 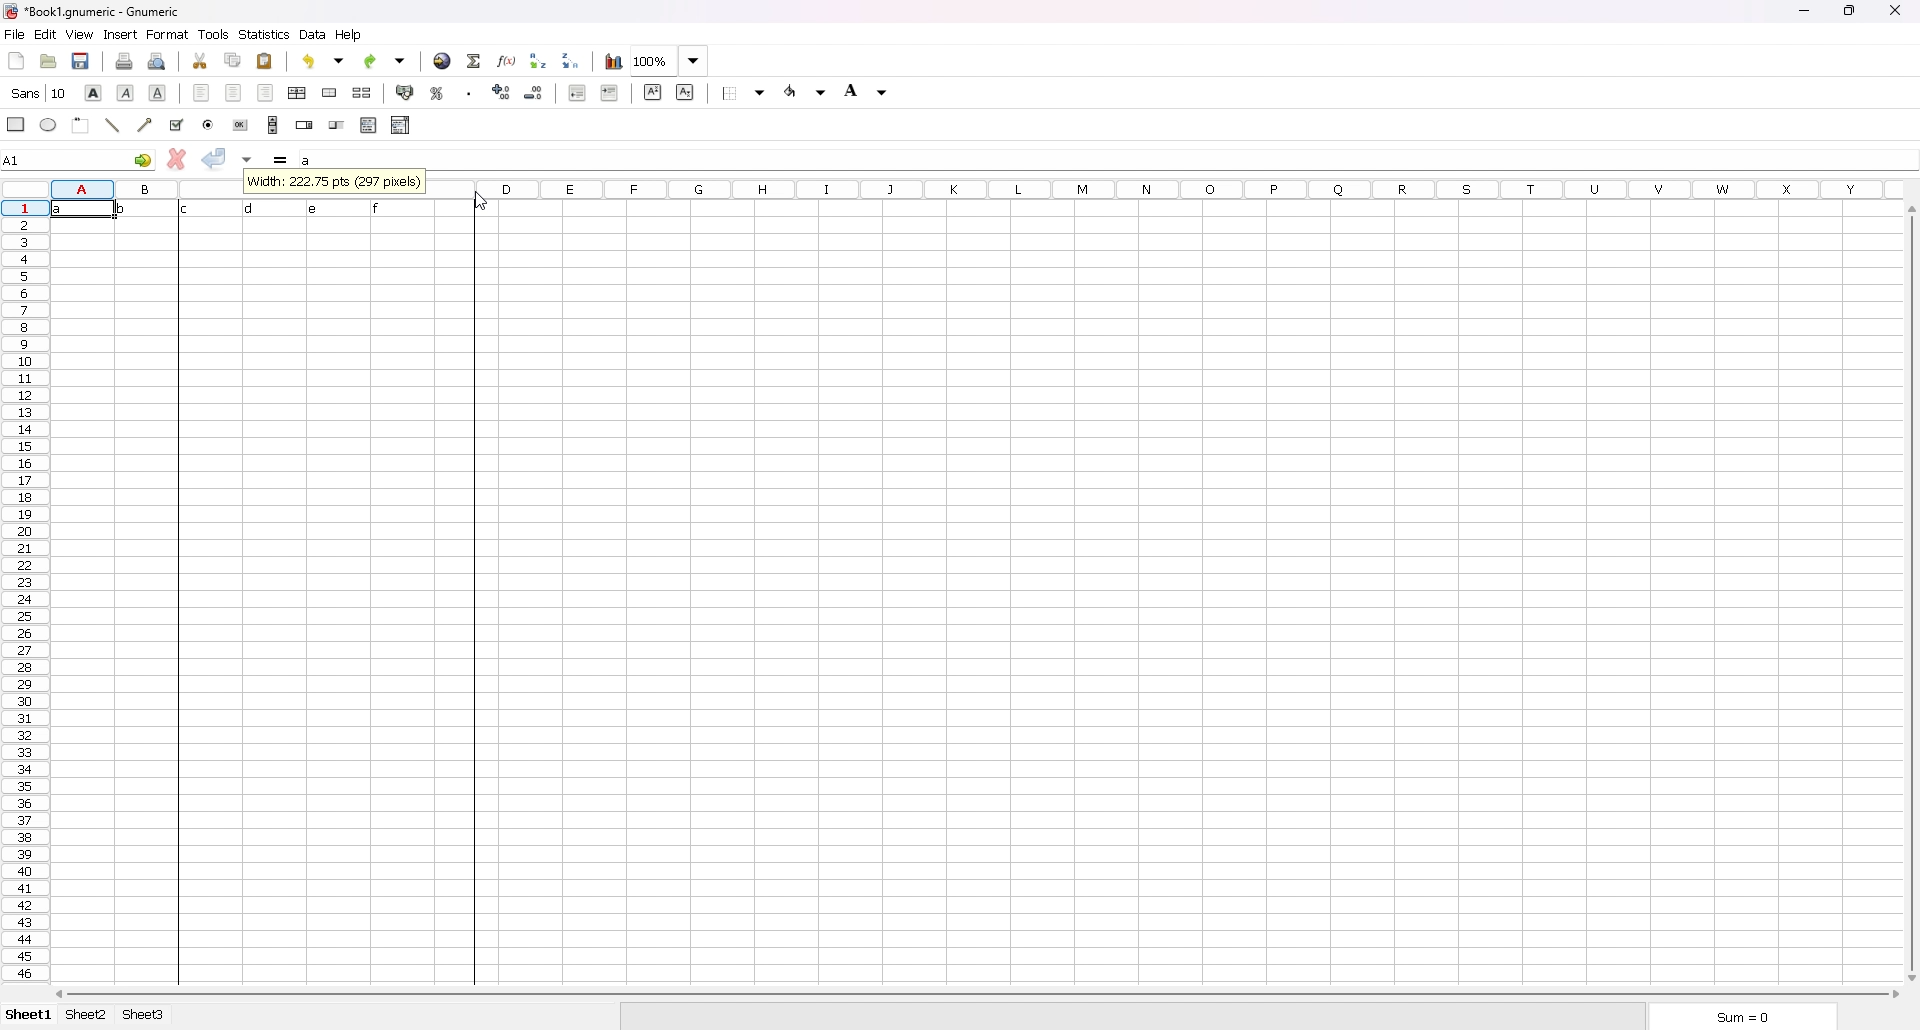 What do you see at coordinates (387, 61) in the screenshot?
I see `redo` at bounding box center [387, 61].